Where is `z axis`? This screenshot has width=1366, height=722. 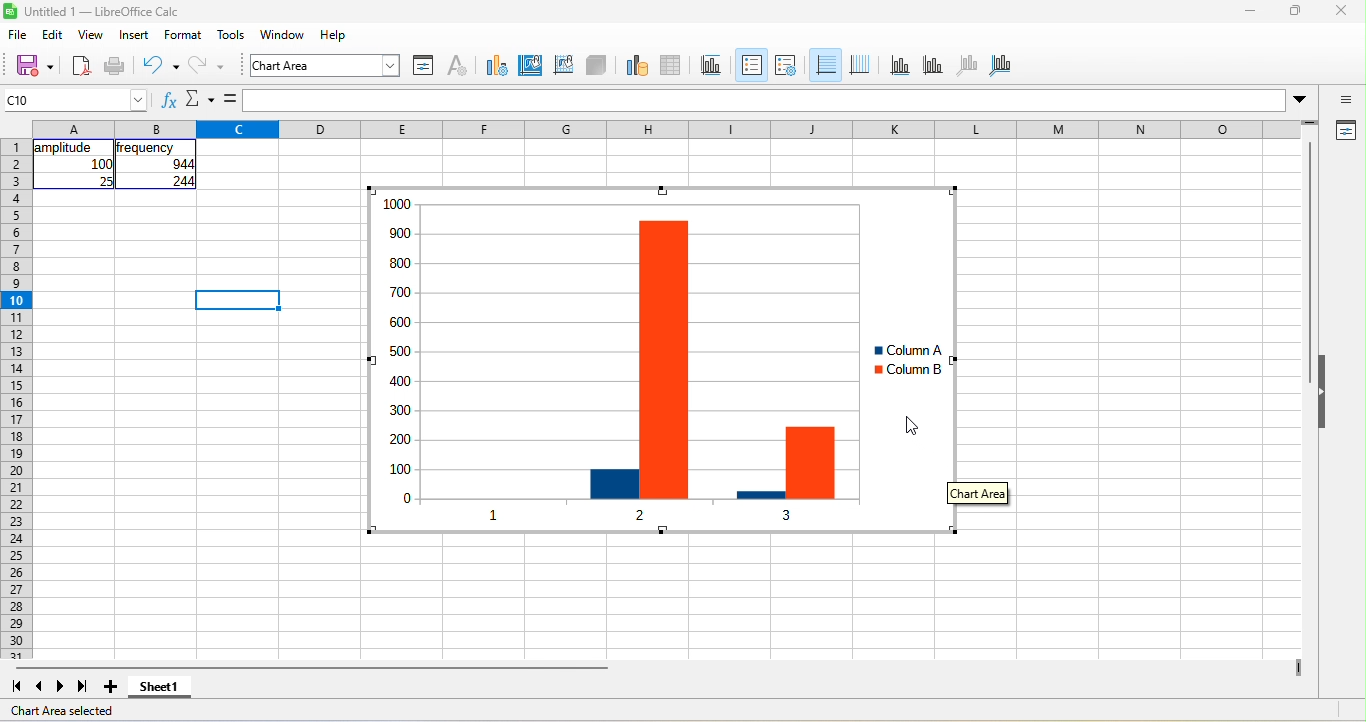 z axis is located at coordinates (968, 66).